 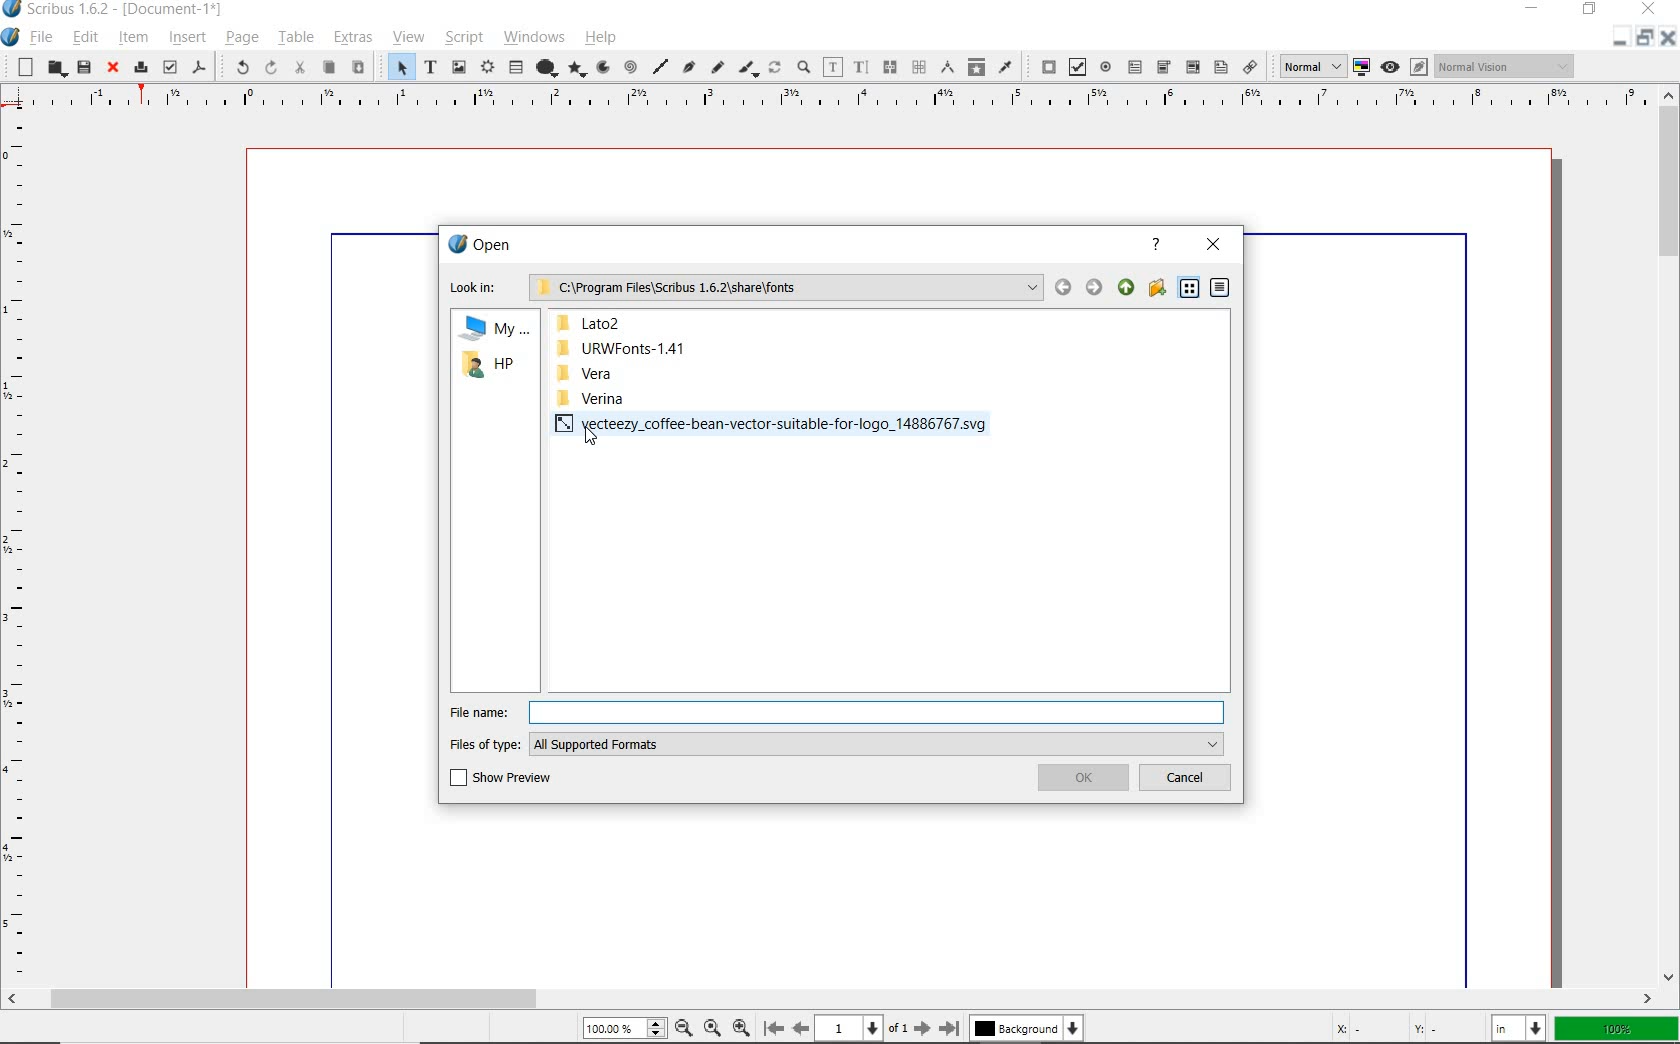 I want to click on edit text with story editor, so click(x=861, y=67).